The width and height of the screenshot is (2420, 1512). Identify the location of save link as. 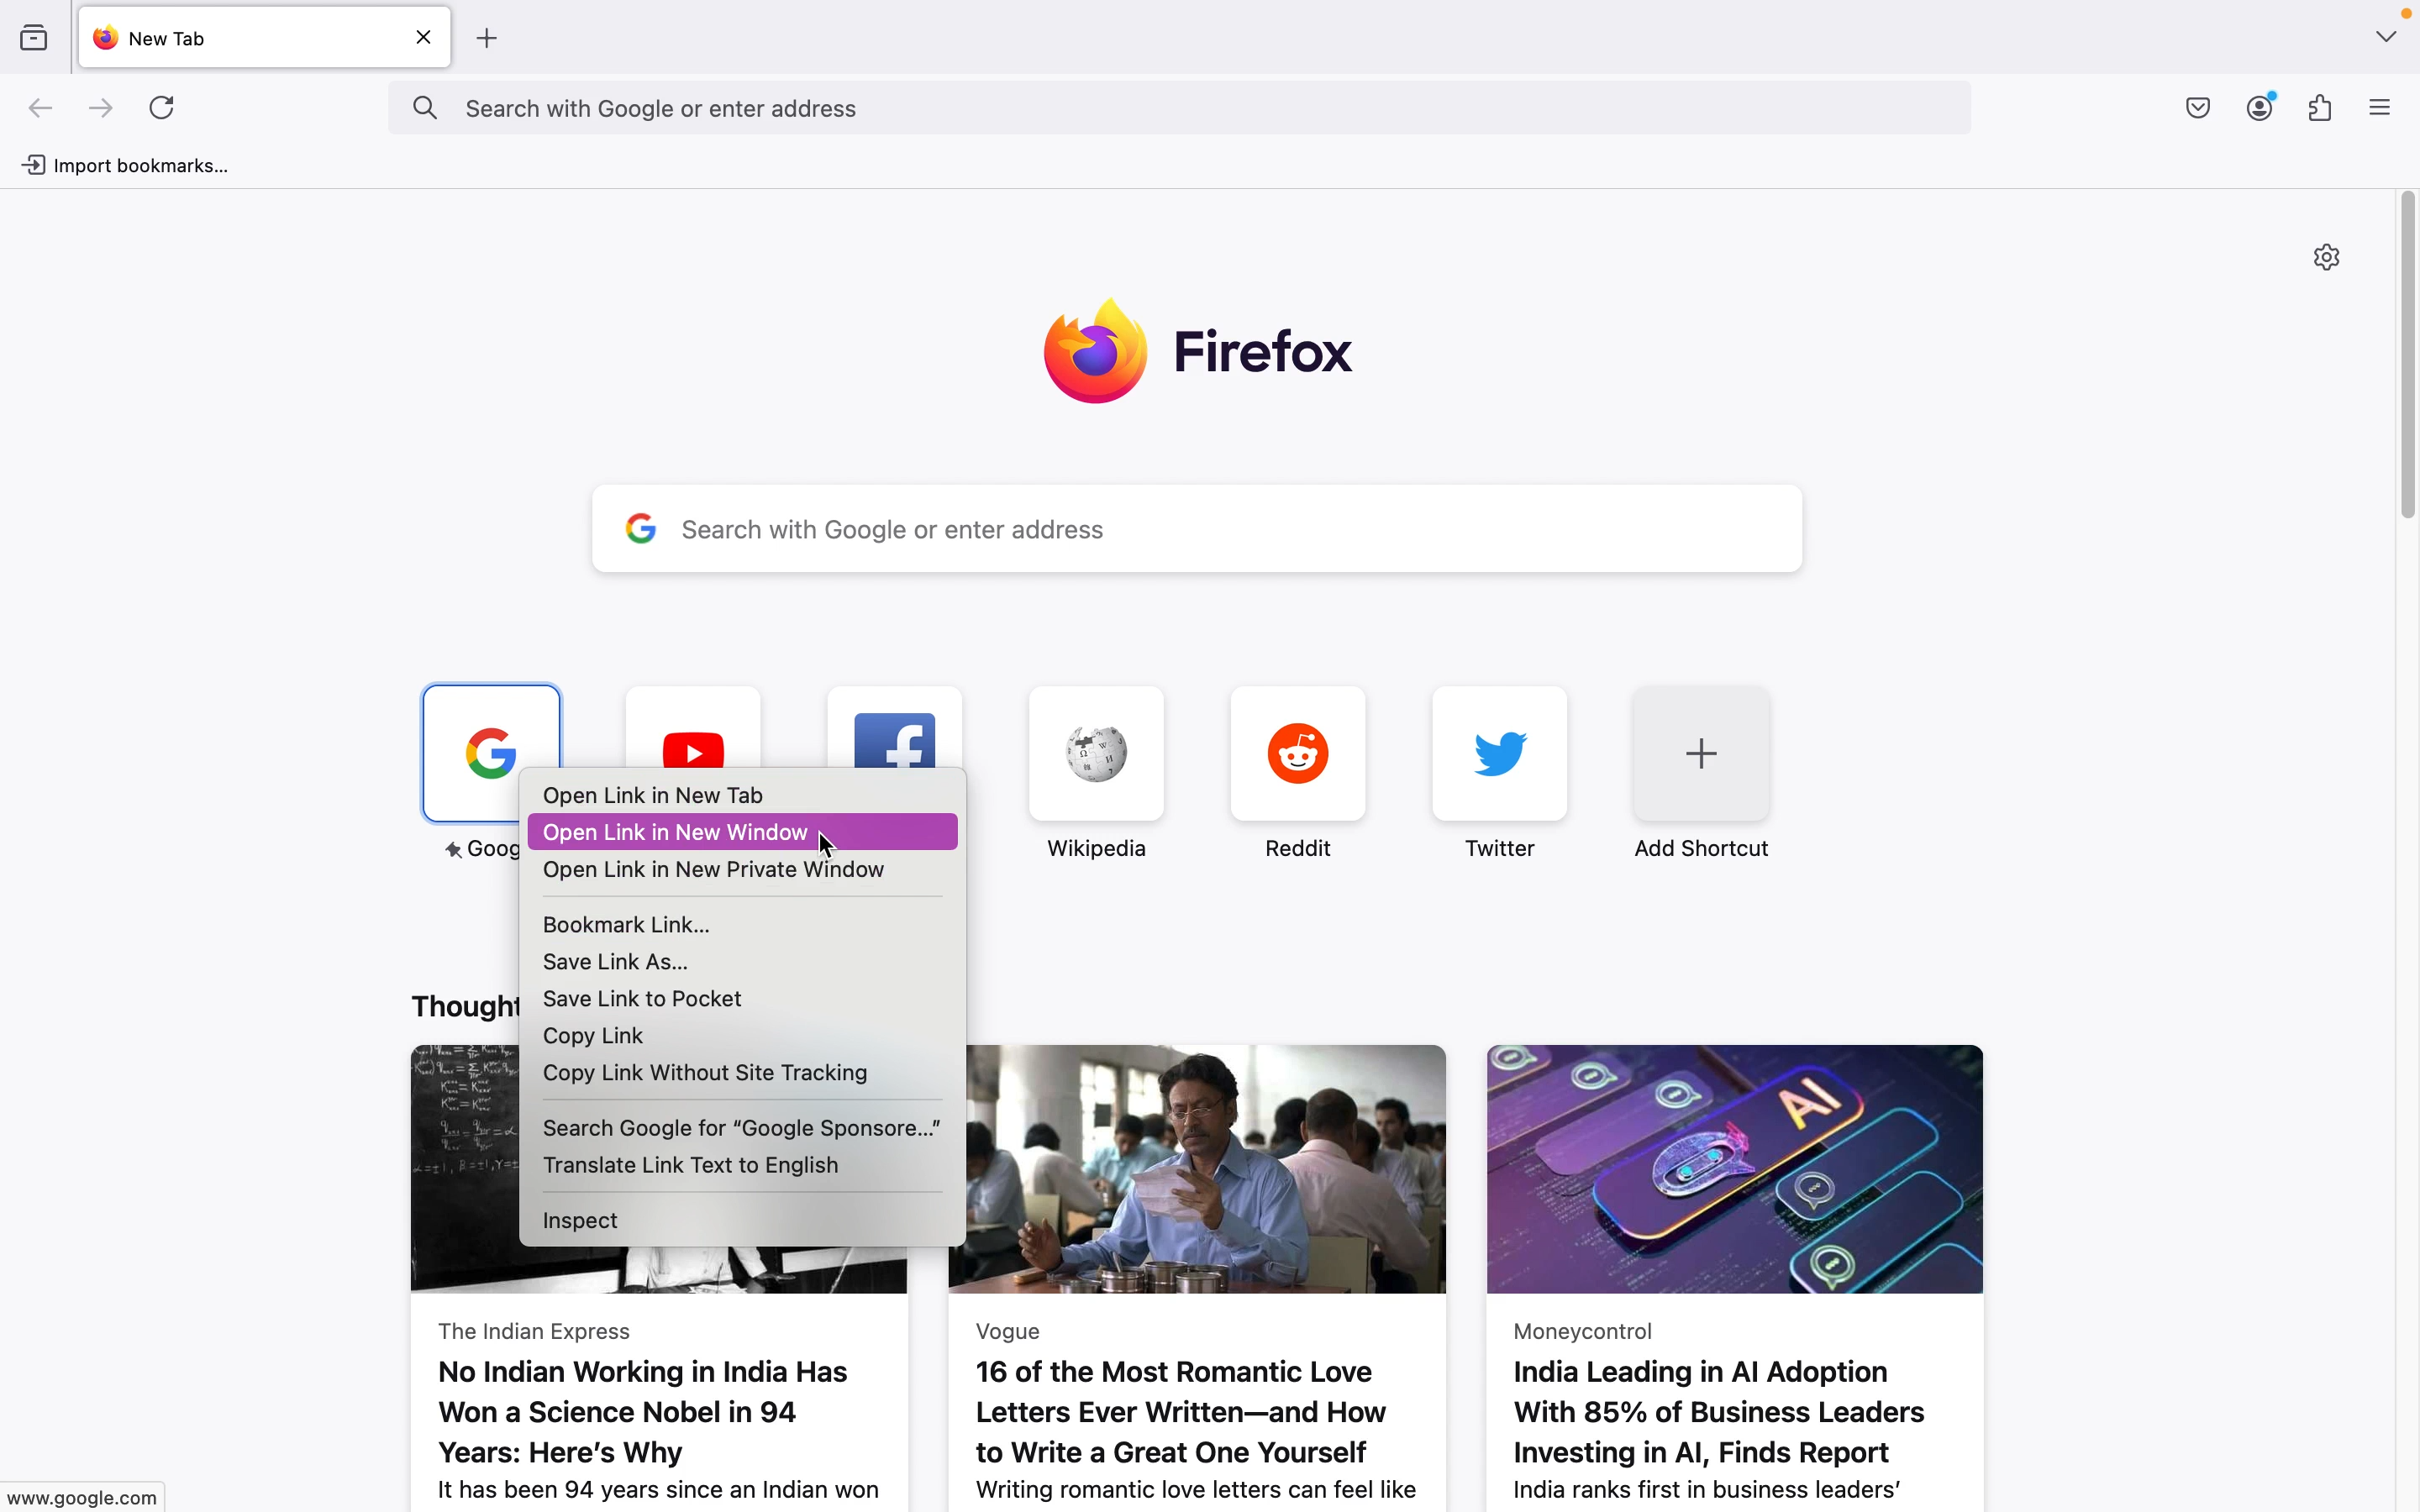
(617, 964).